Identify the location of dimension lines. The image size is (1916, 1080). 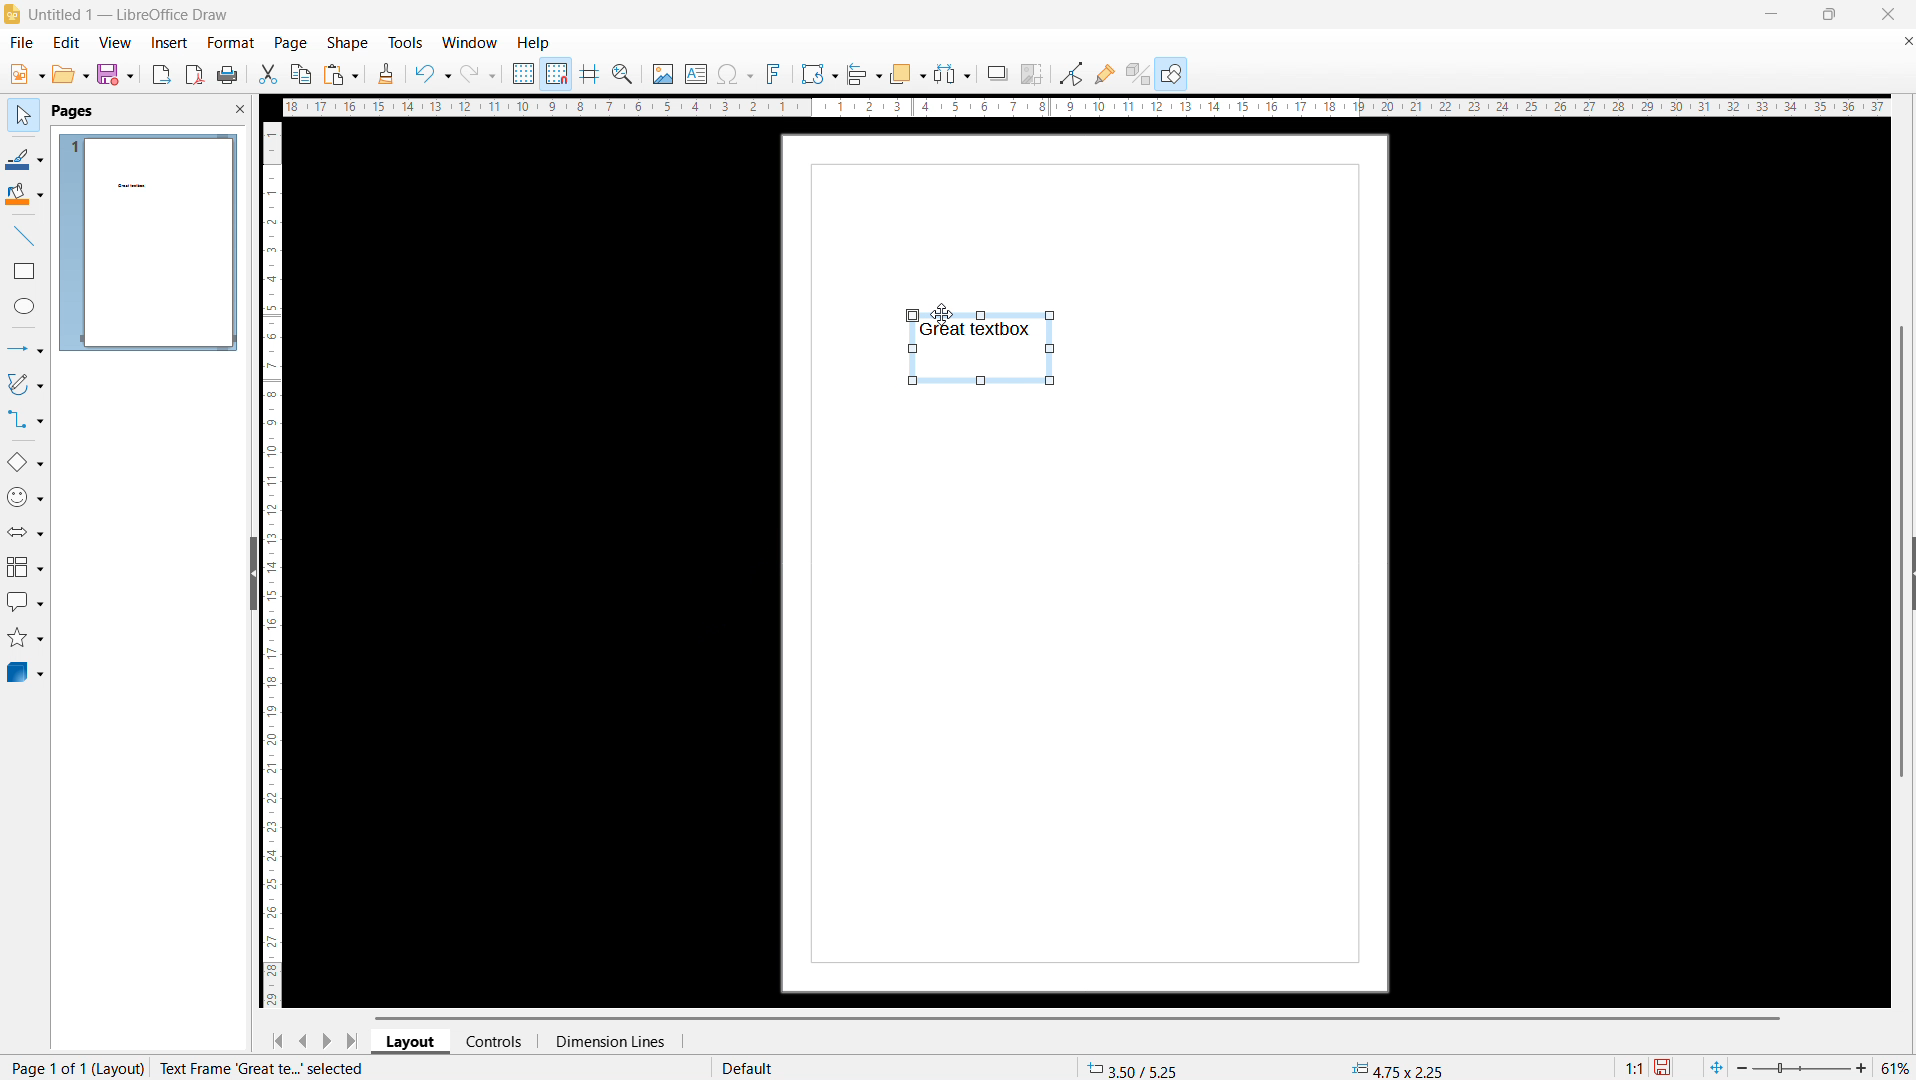
(608, 1040).